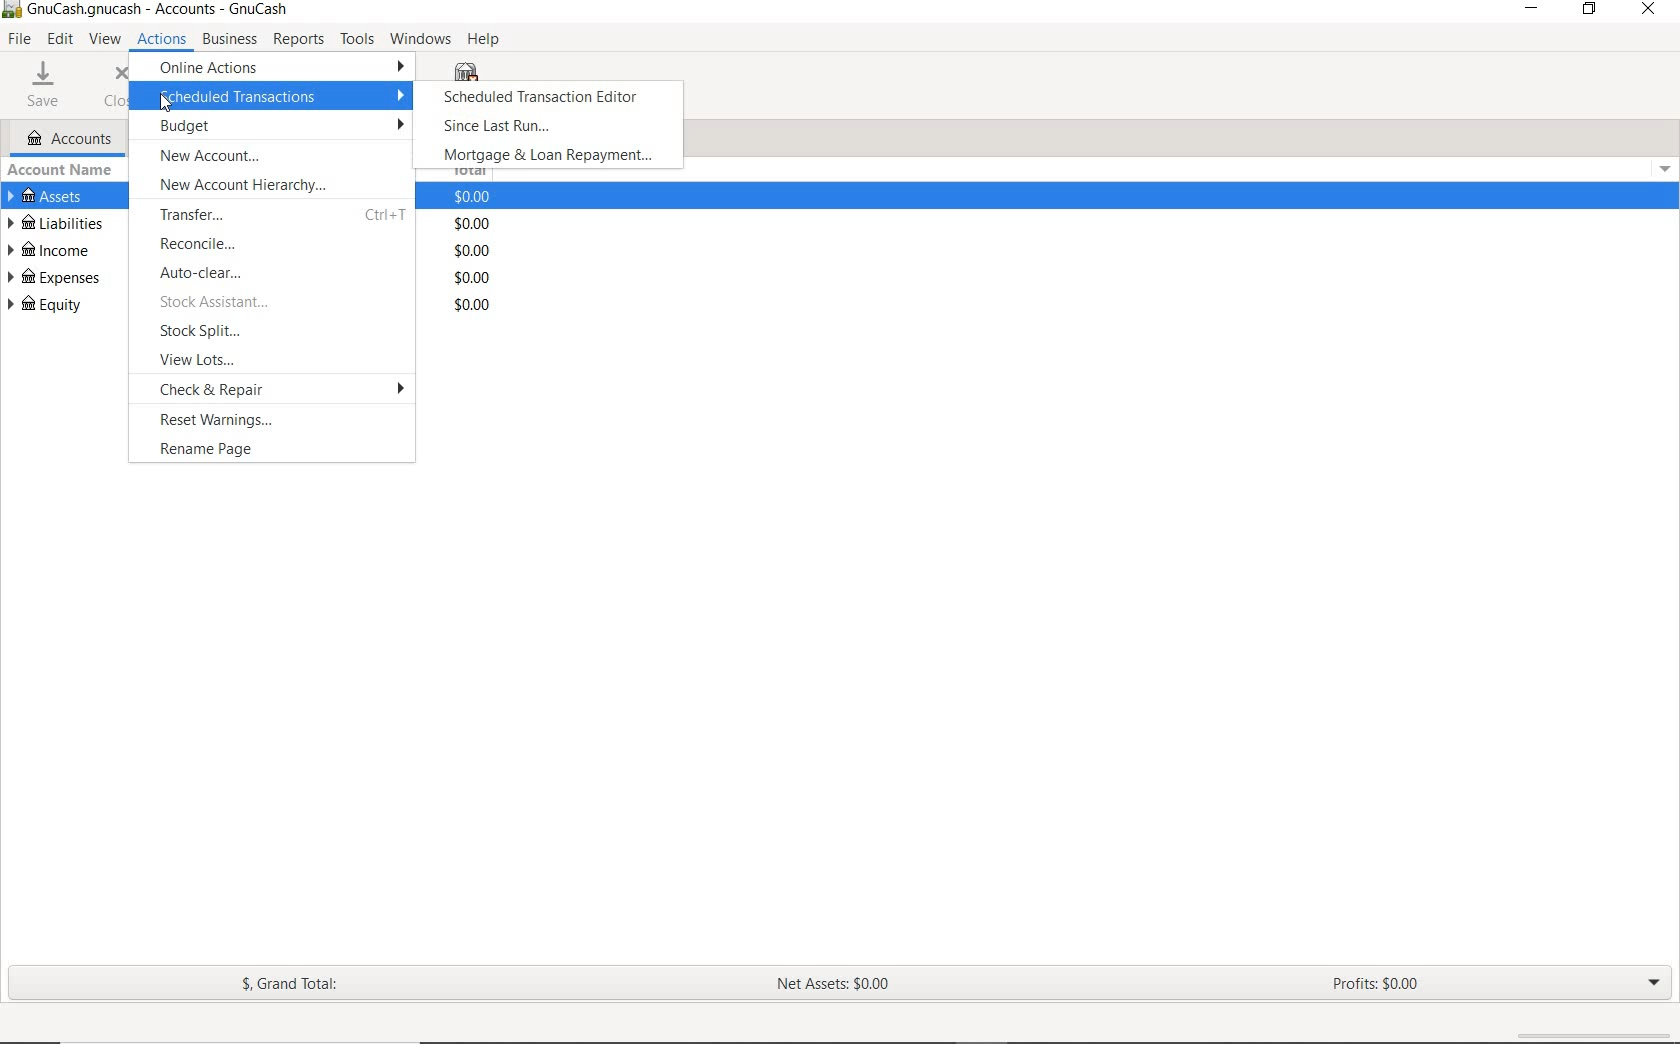  What do you see at coordinates (105, 40) in the screenshot?
I see `VIEW` at bounding box center [105, 40].